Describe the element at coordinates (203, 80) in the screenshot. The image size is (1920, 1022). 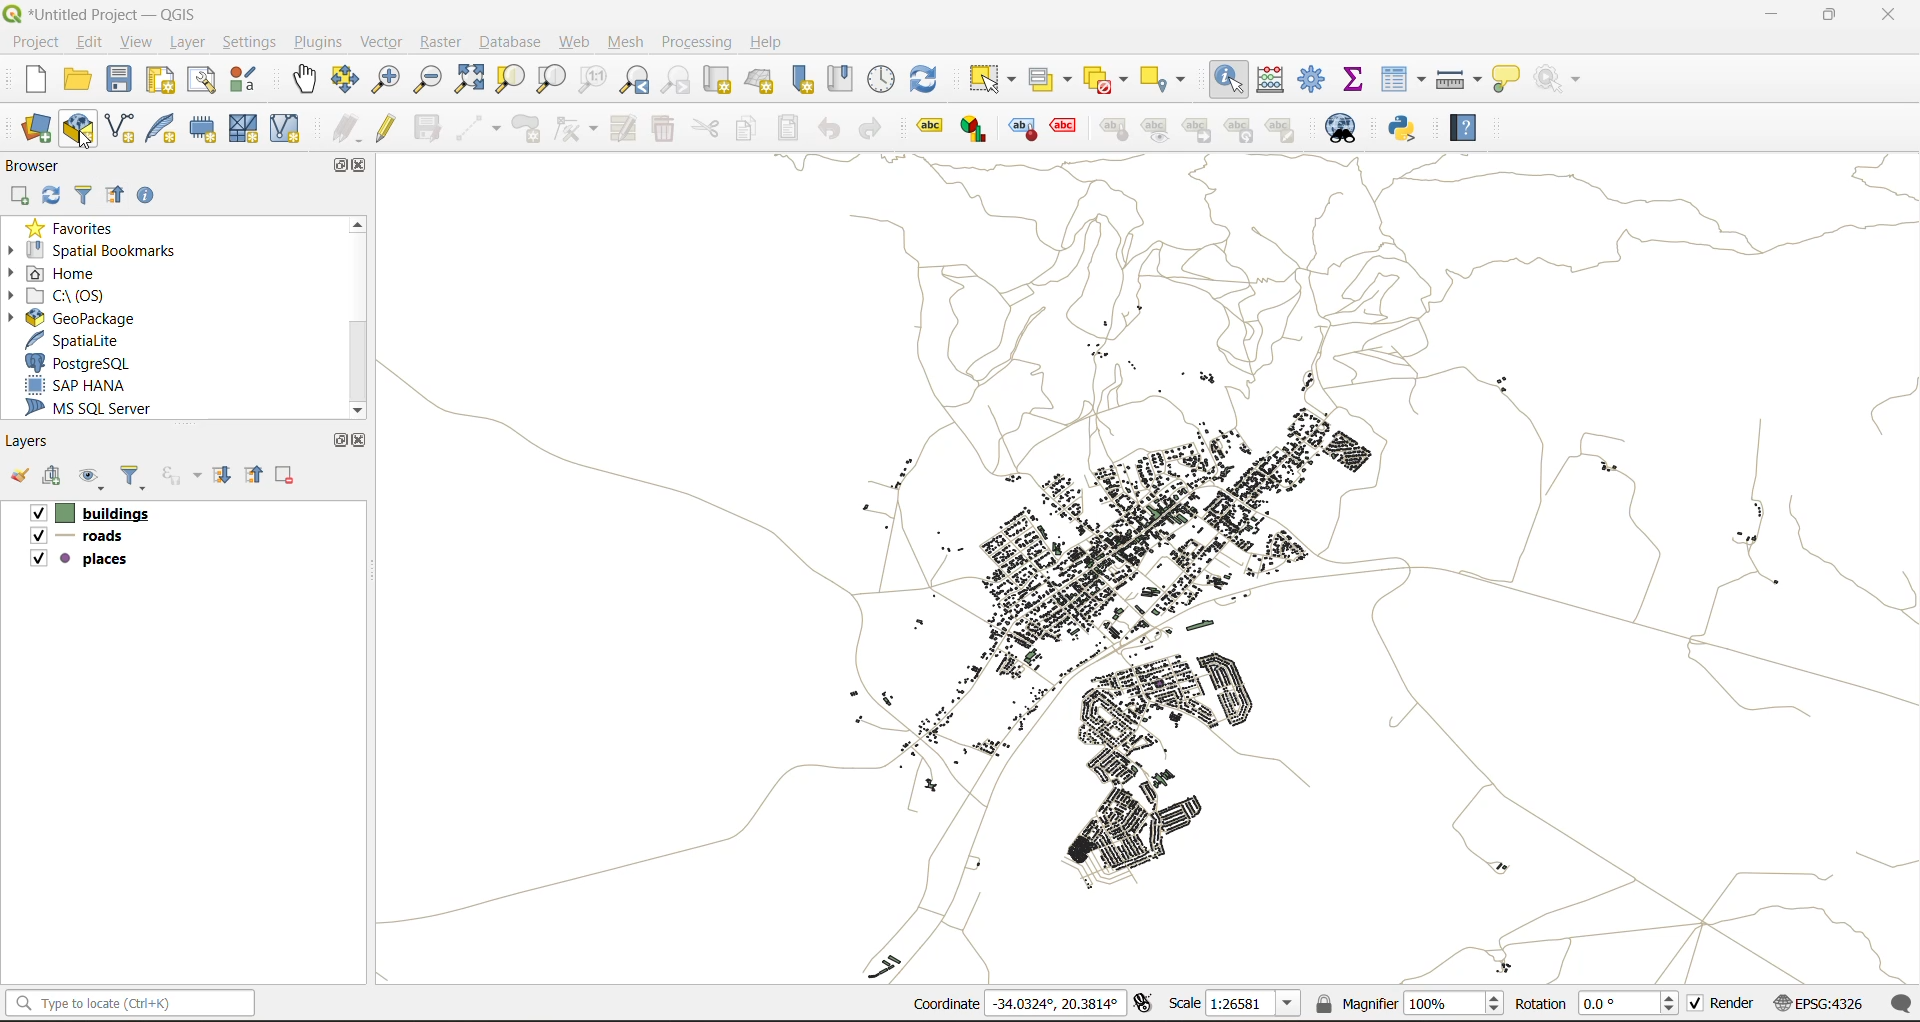
I see `show layout` at that location.